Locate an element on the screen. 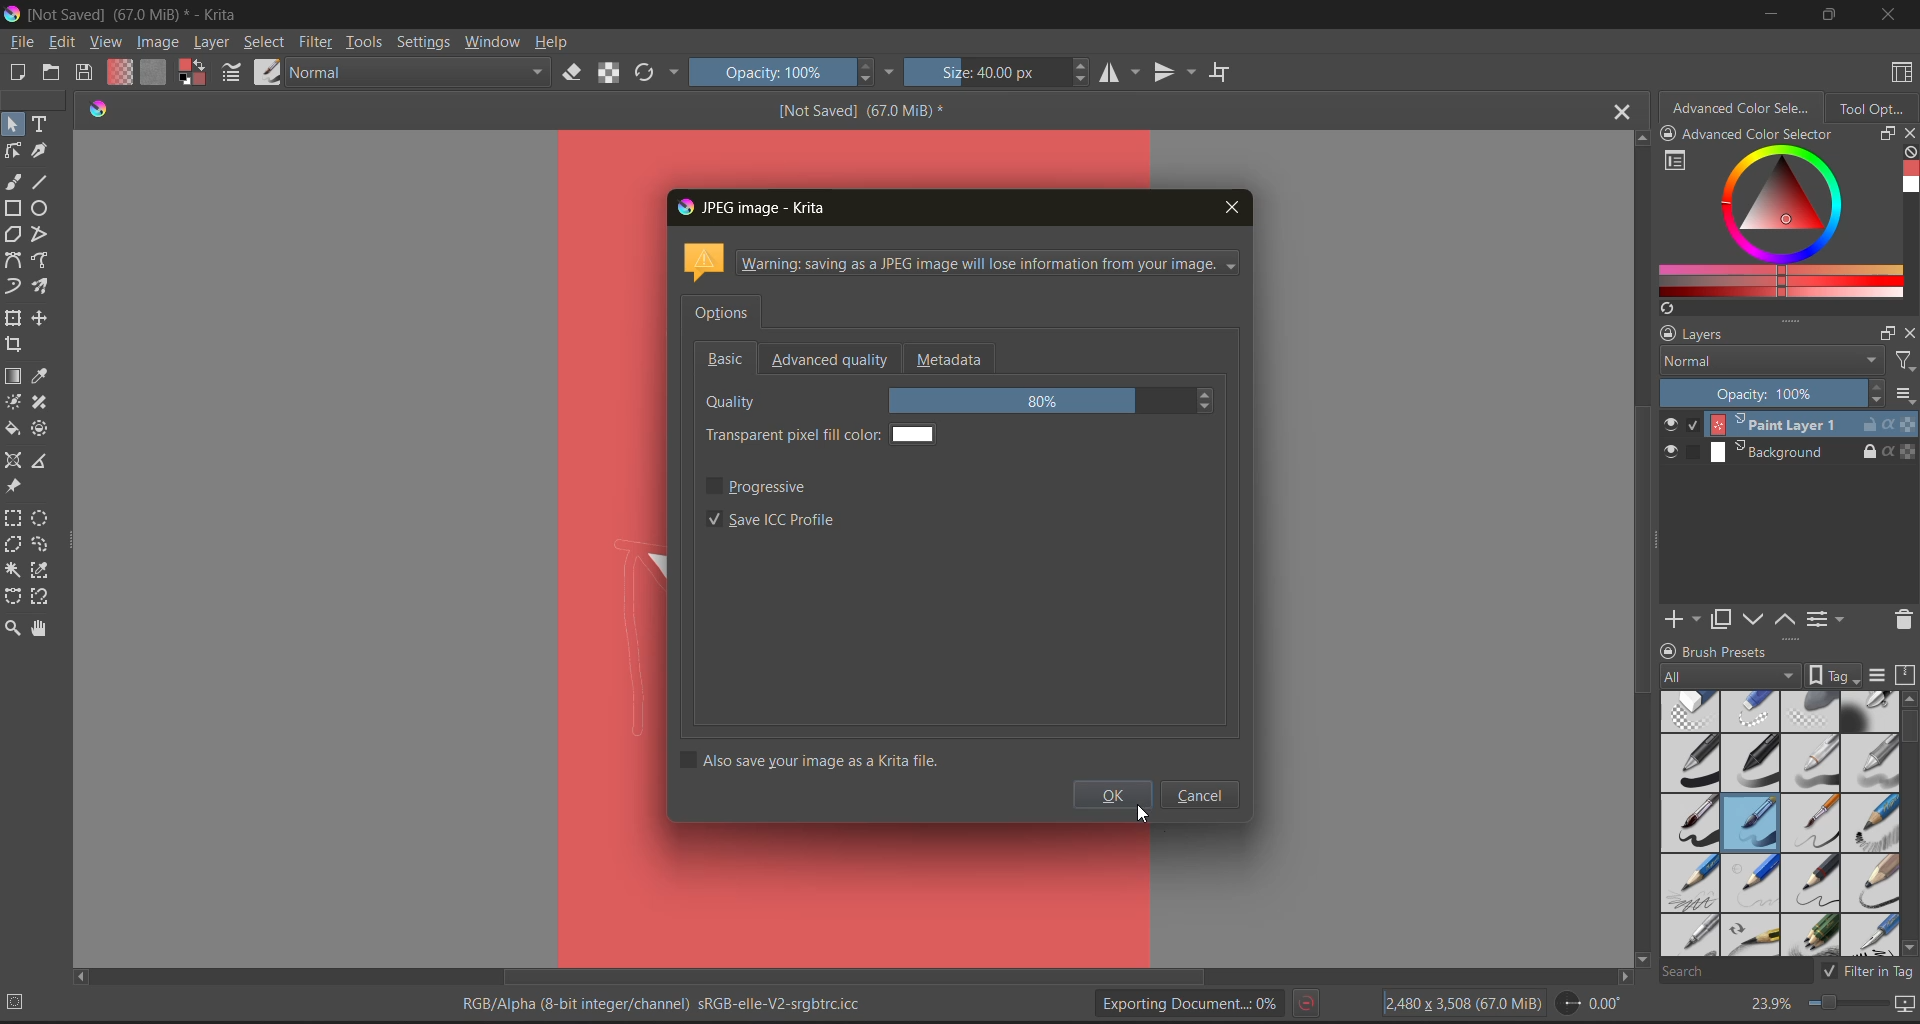  close is located at coordinates (1233, 207).